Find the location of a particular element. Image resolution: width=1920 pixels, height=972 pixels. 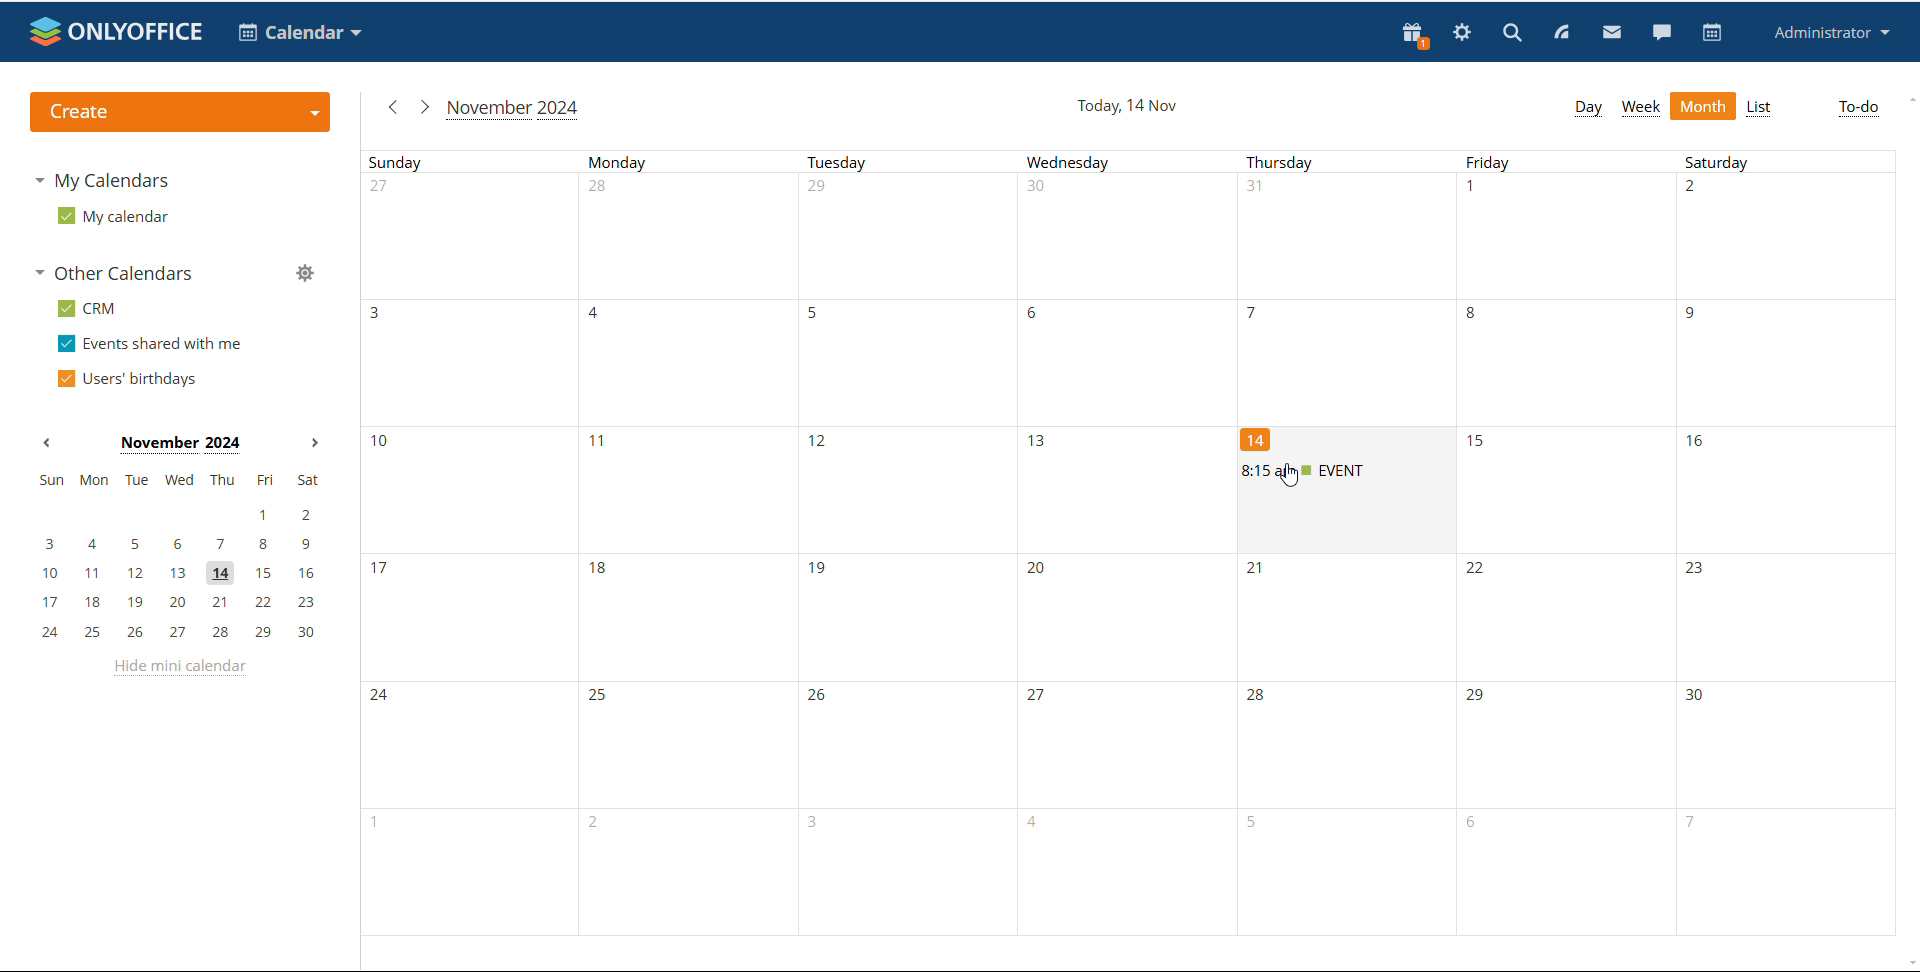

day view is located at coordinates (1588, 109).